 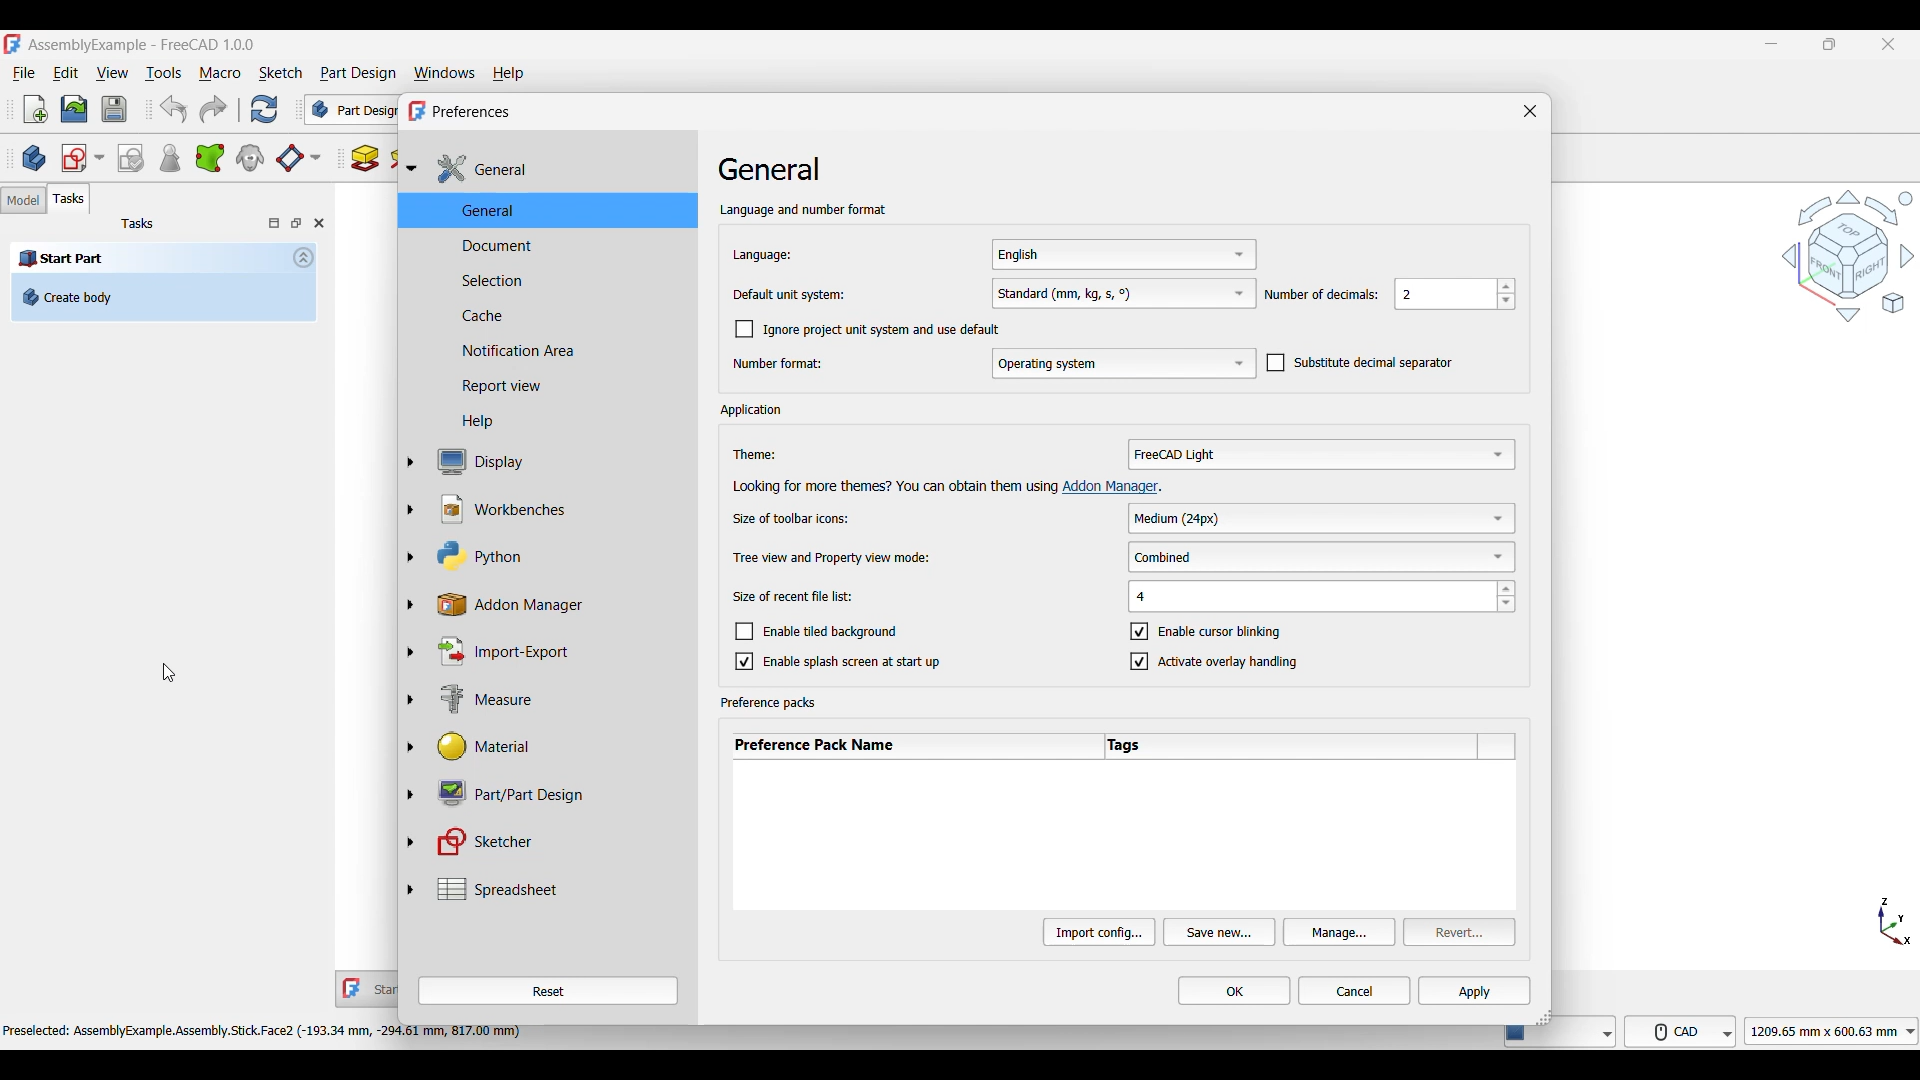 What do you see at coordinates (834, 629) in the screenshot?
I see `Enable tiled background` at bounding box center [834, 629].